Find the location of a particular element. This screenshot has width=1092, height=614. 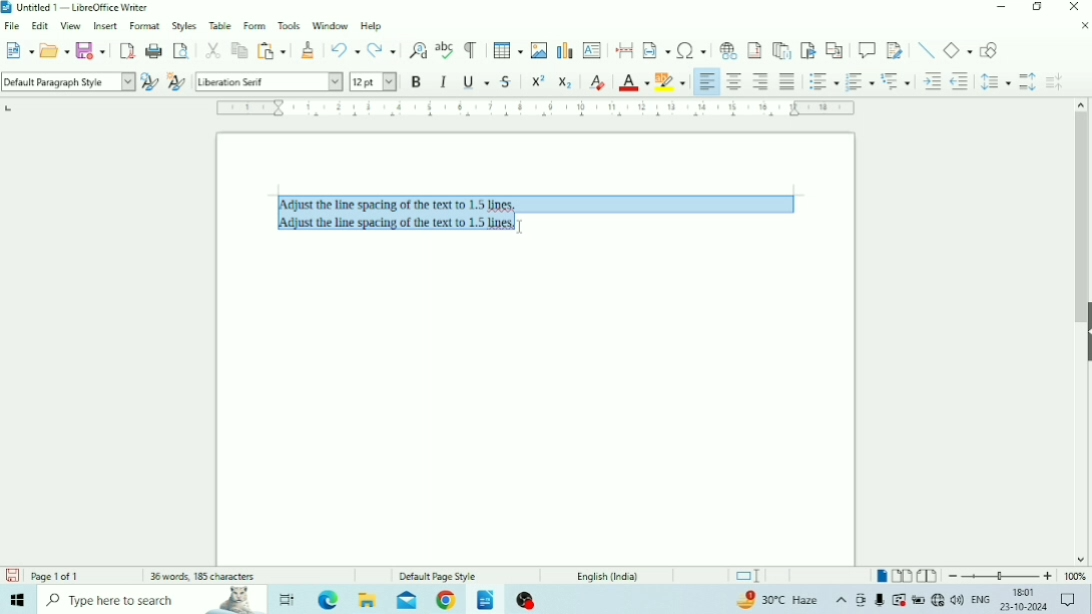

Toggle Unordered List is located at coordinates (822, 79).